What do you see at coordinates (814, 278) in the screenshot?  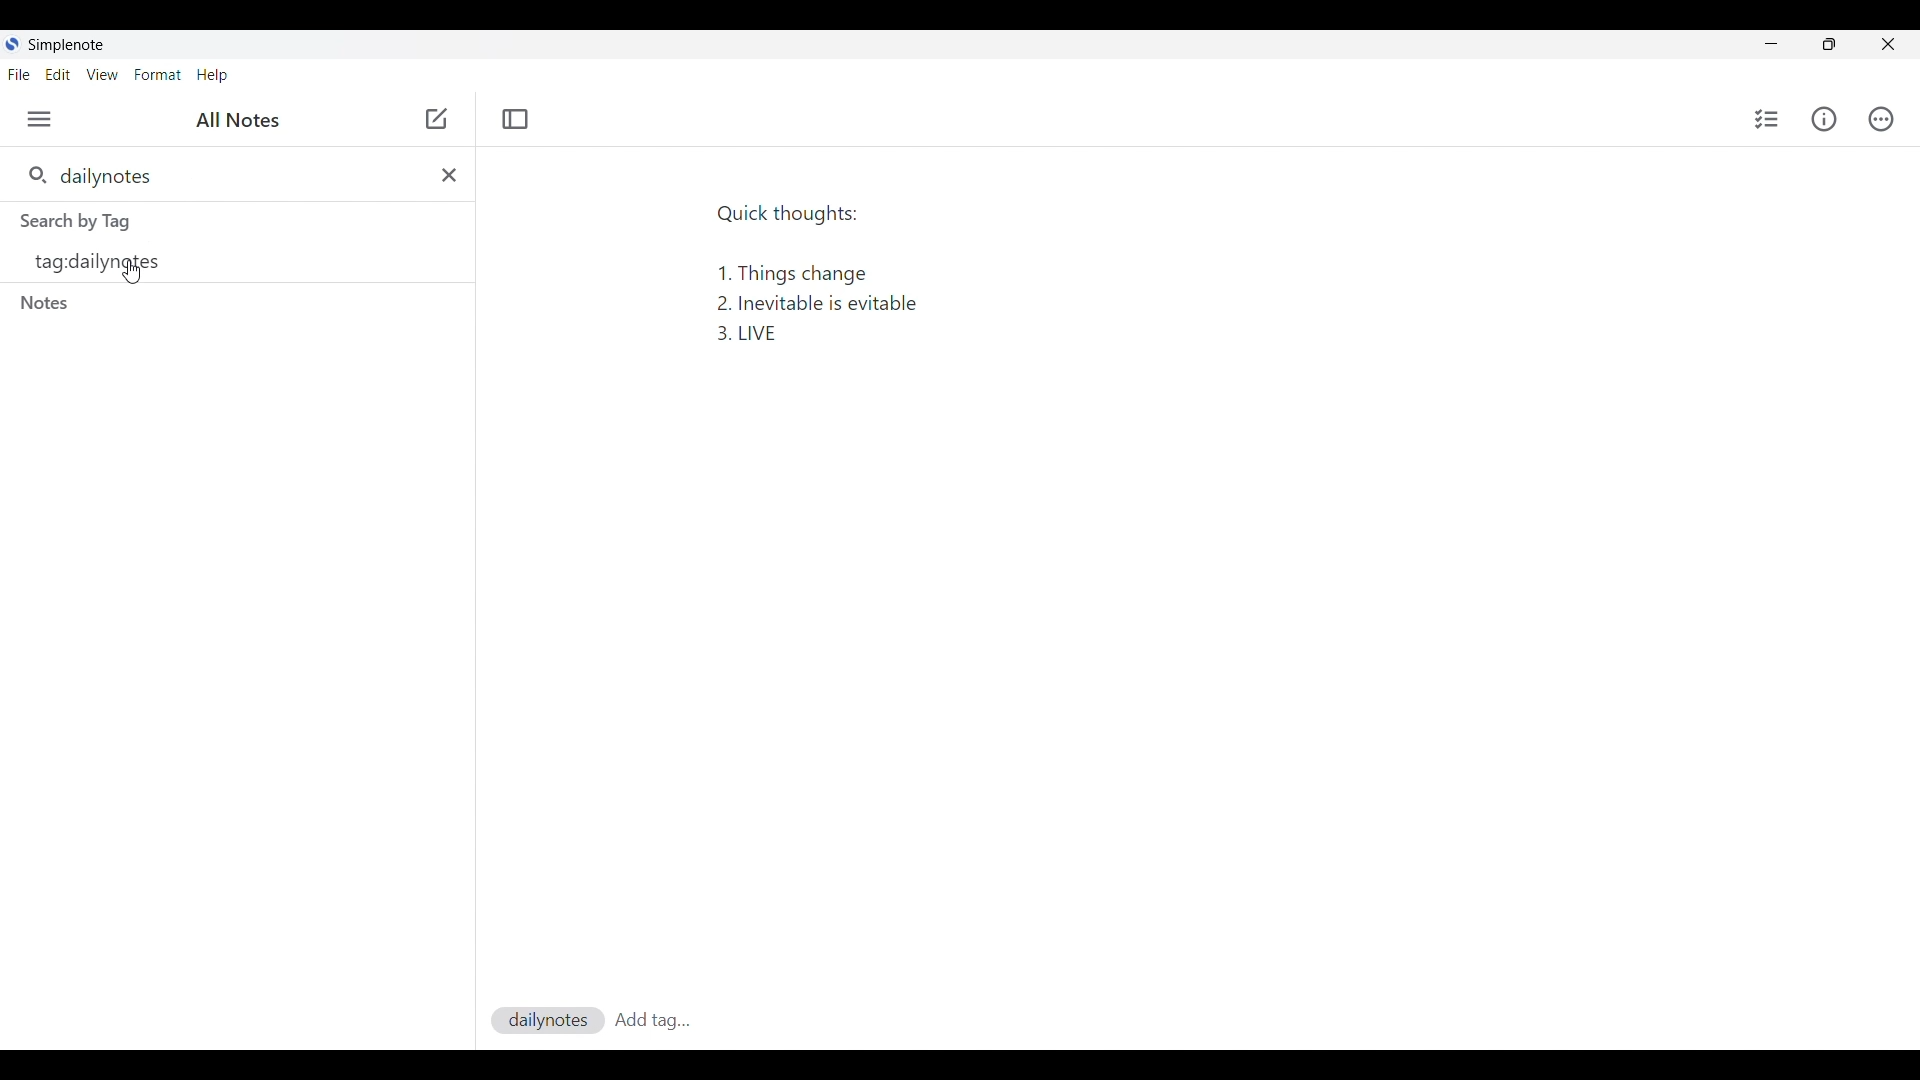 I see `Quick thoughts:

1. Things change

2. Inevitable is evitable
3. LIVE` at bounding box center [814, 278].